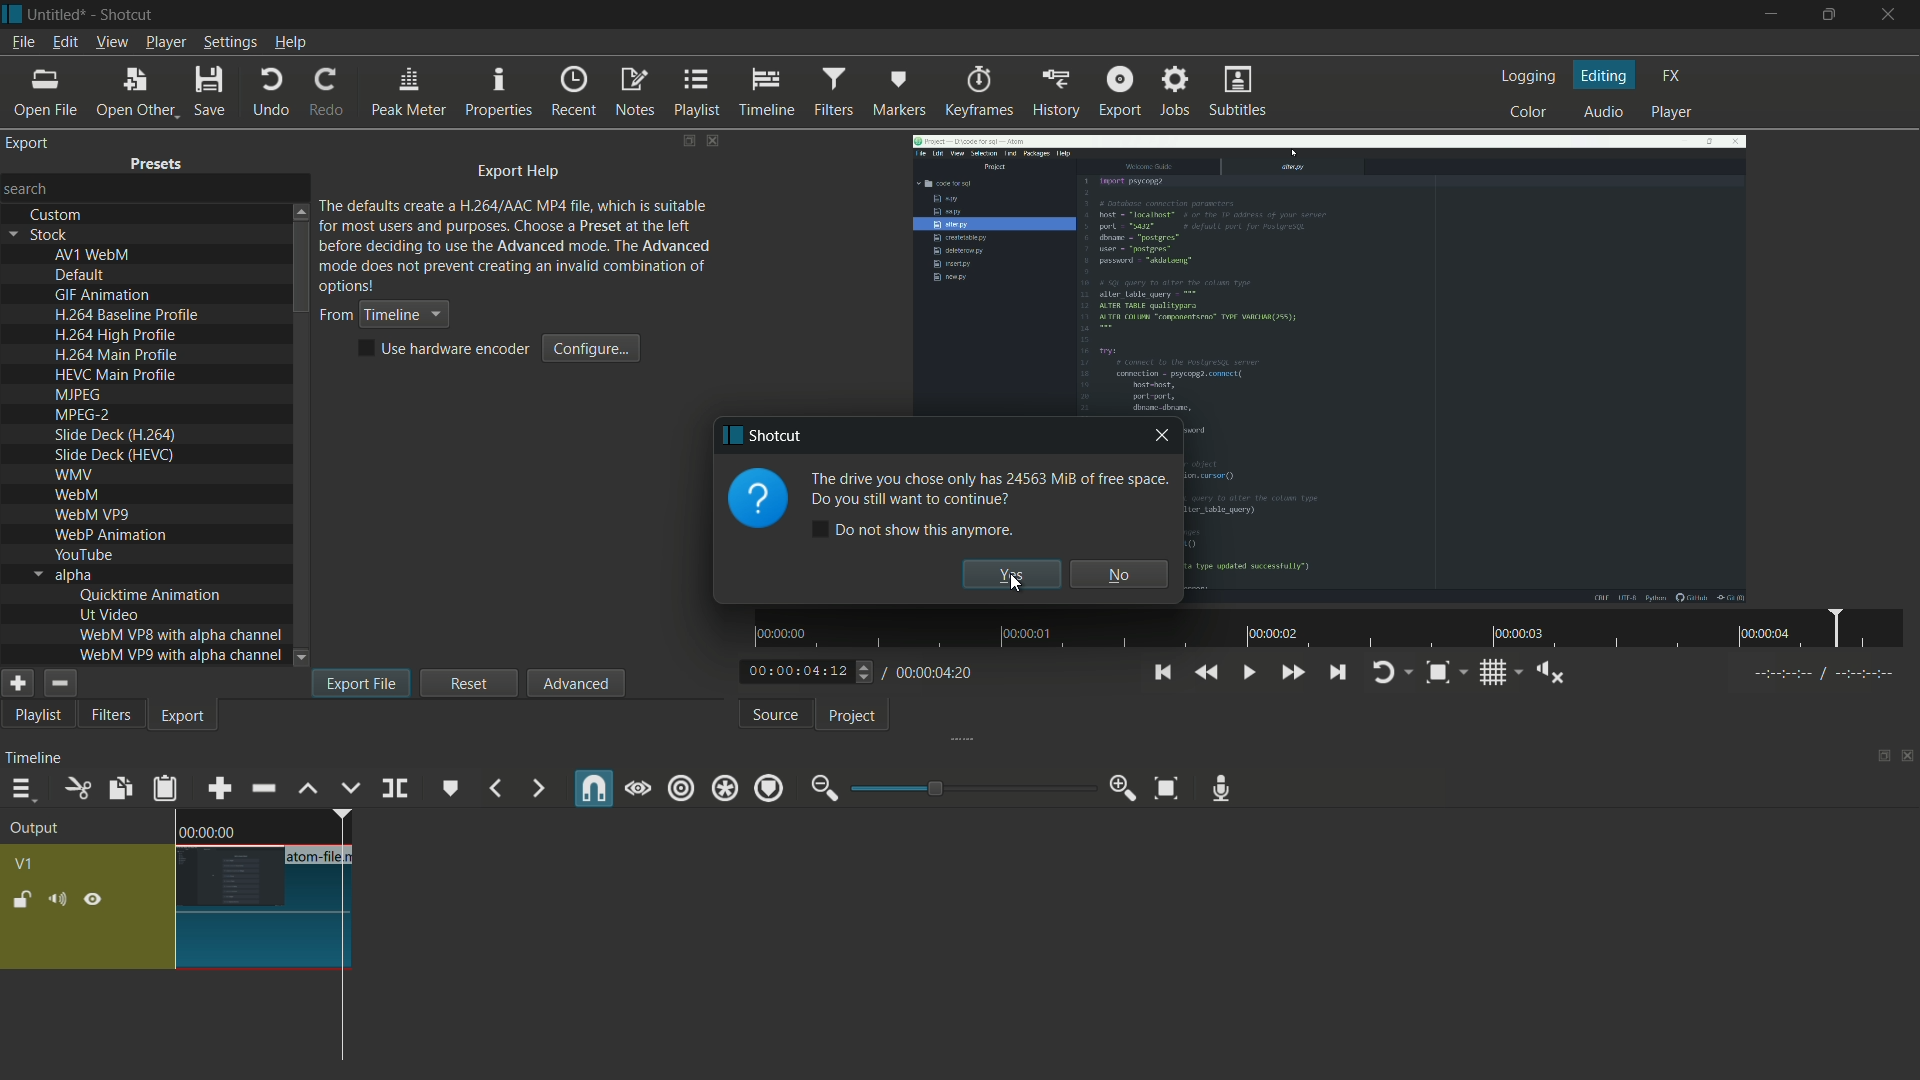 This screenshot has width=1920, height=1080. Describe the element at coordinates (715, 140) in the screenshot. I see `close filters` at that location.